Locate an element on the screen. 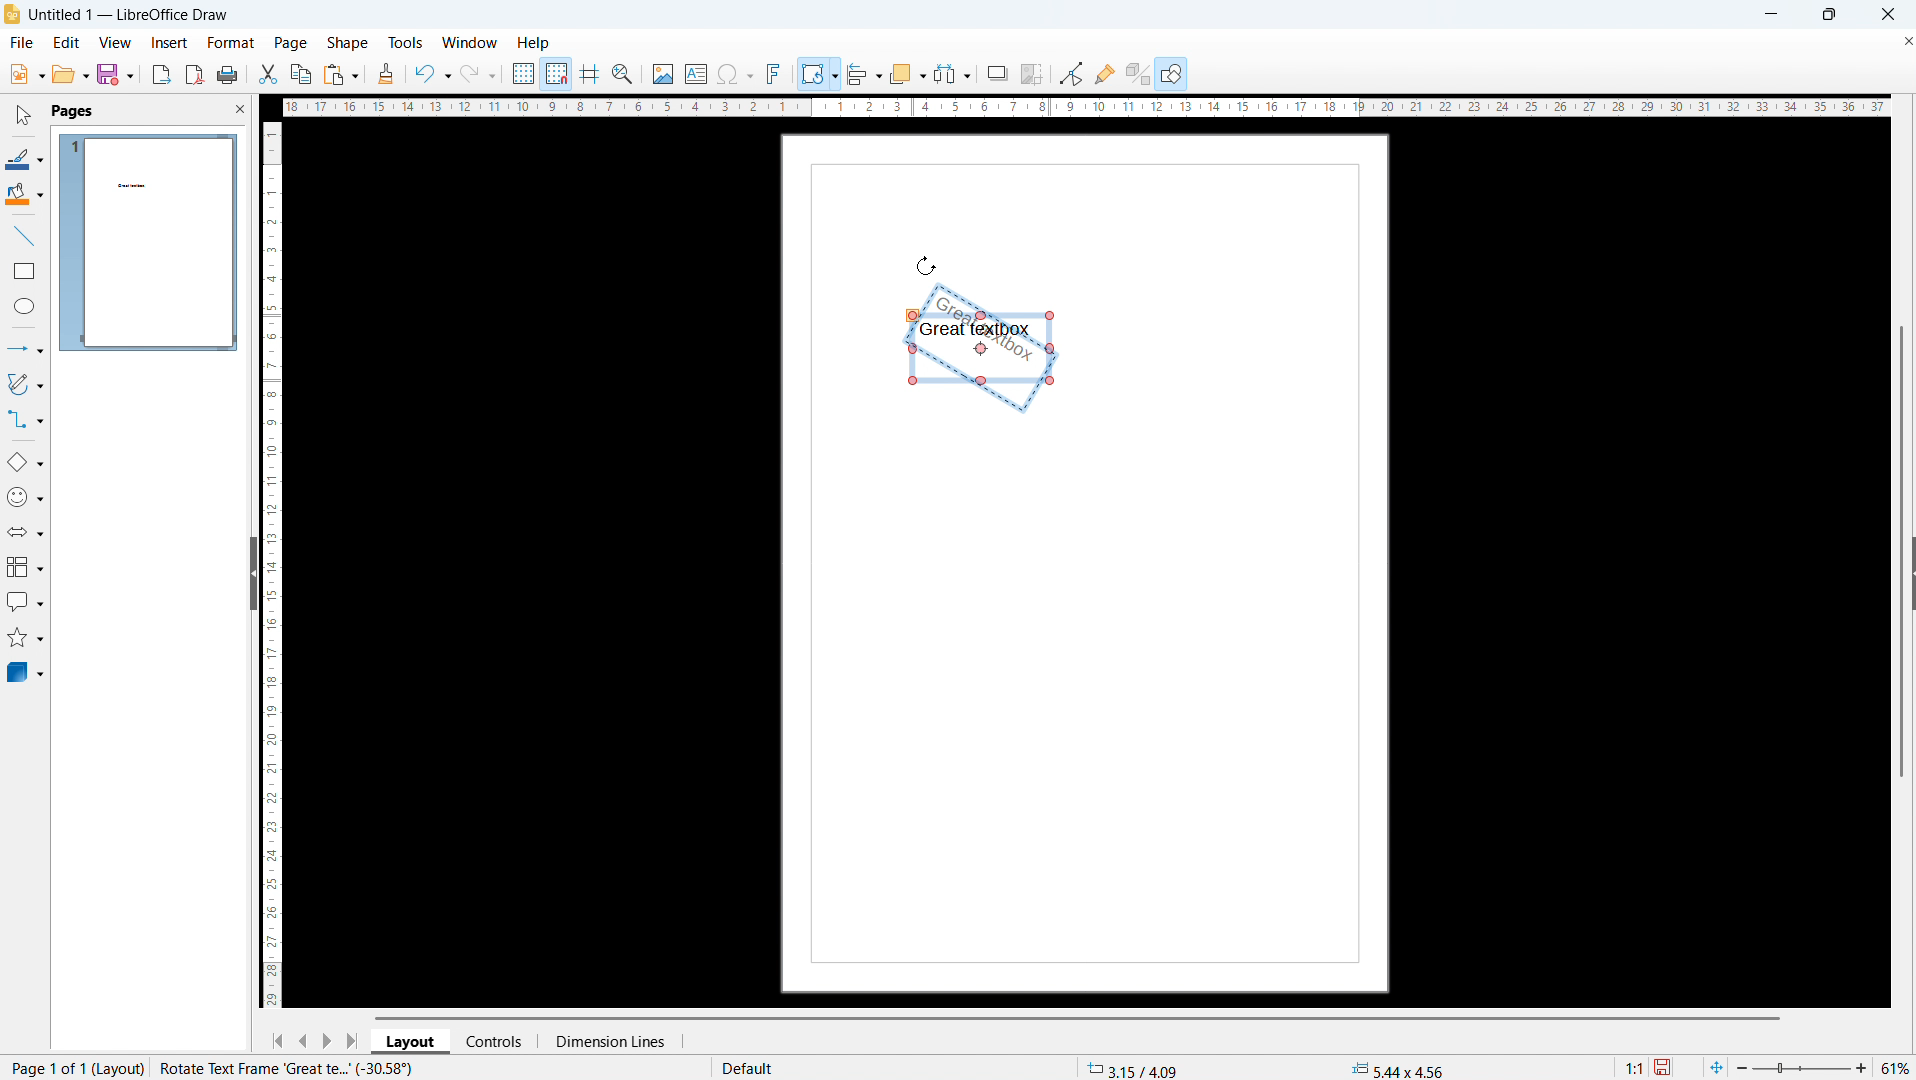  insert symbols is located at coordinates (735, 74).